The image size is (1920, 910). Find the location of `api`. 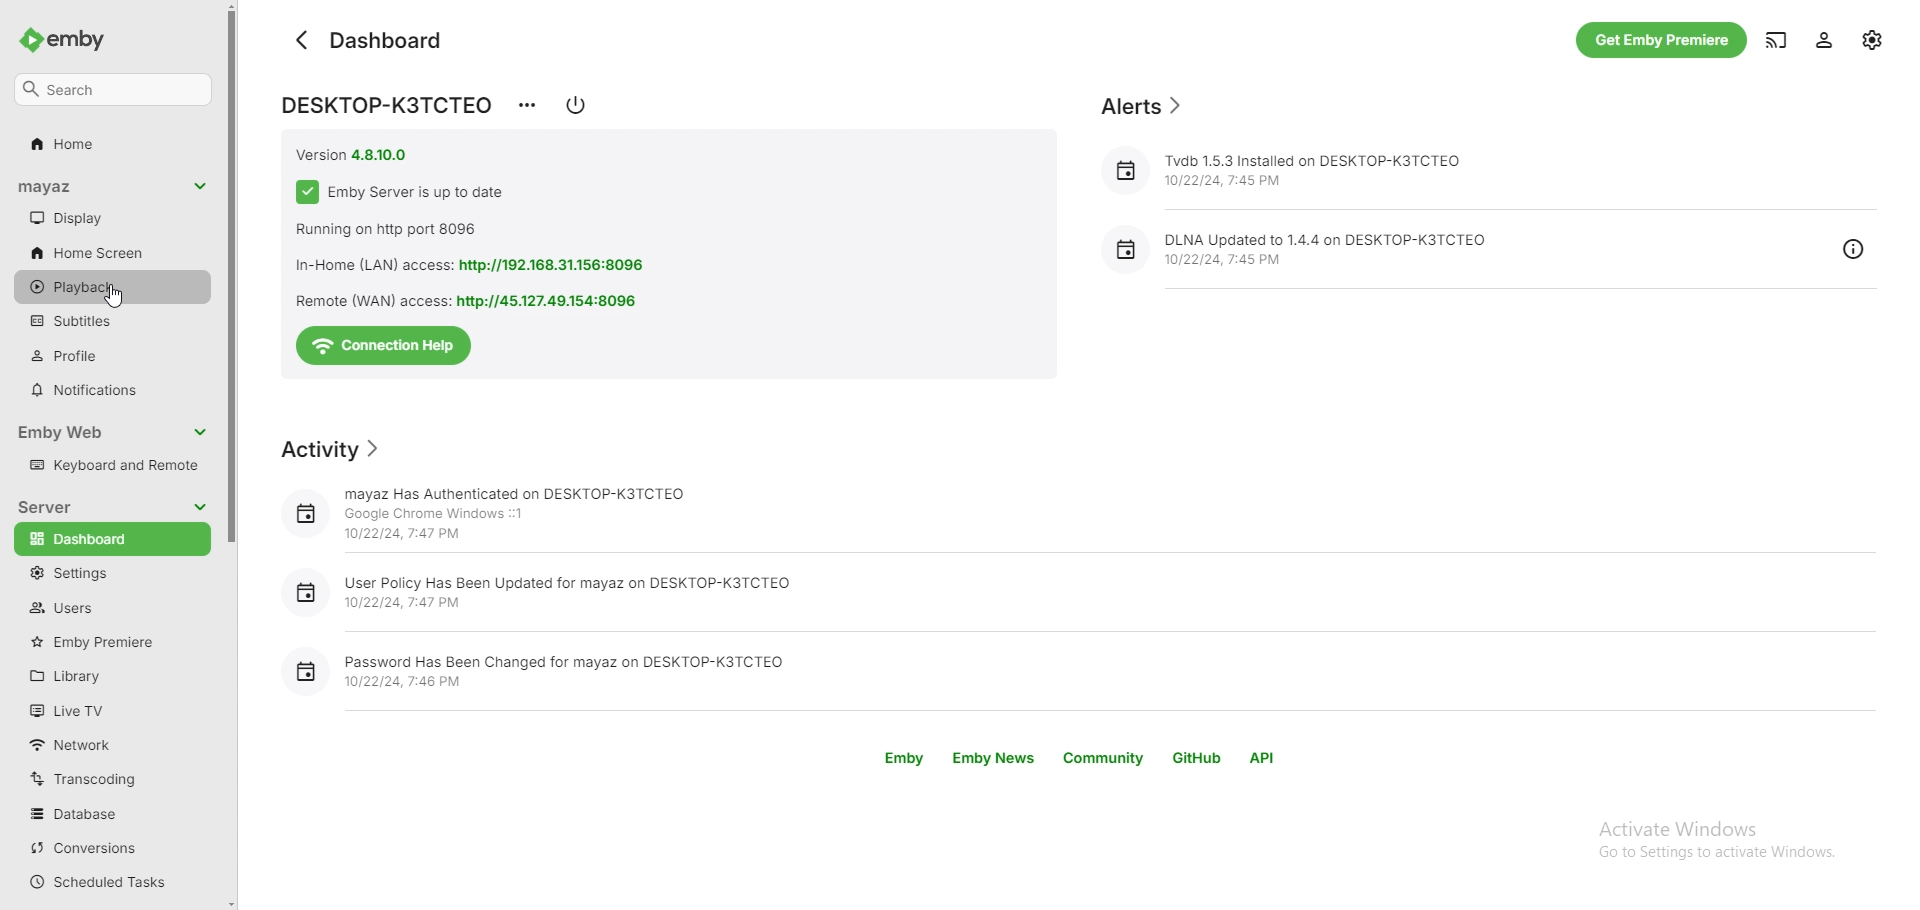

api is located at coordinates (1264, 759).